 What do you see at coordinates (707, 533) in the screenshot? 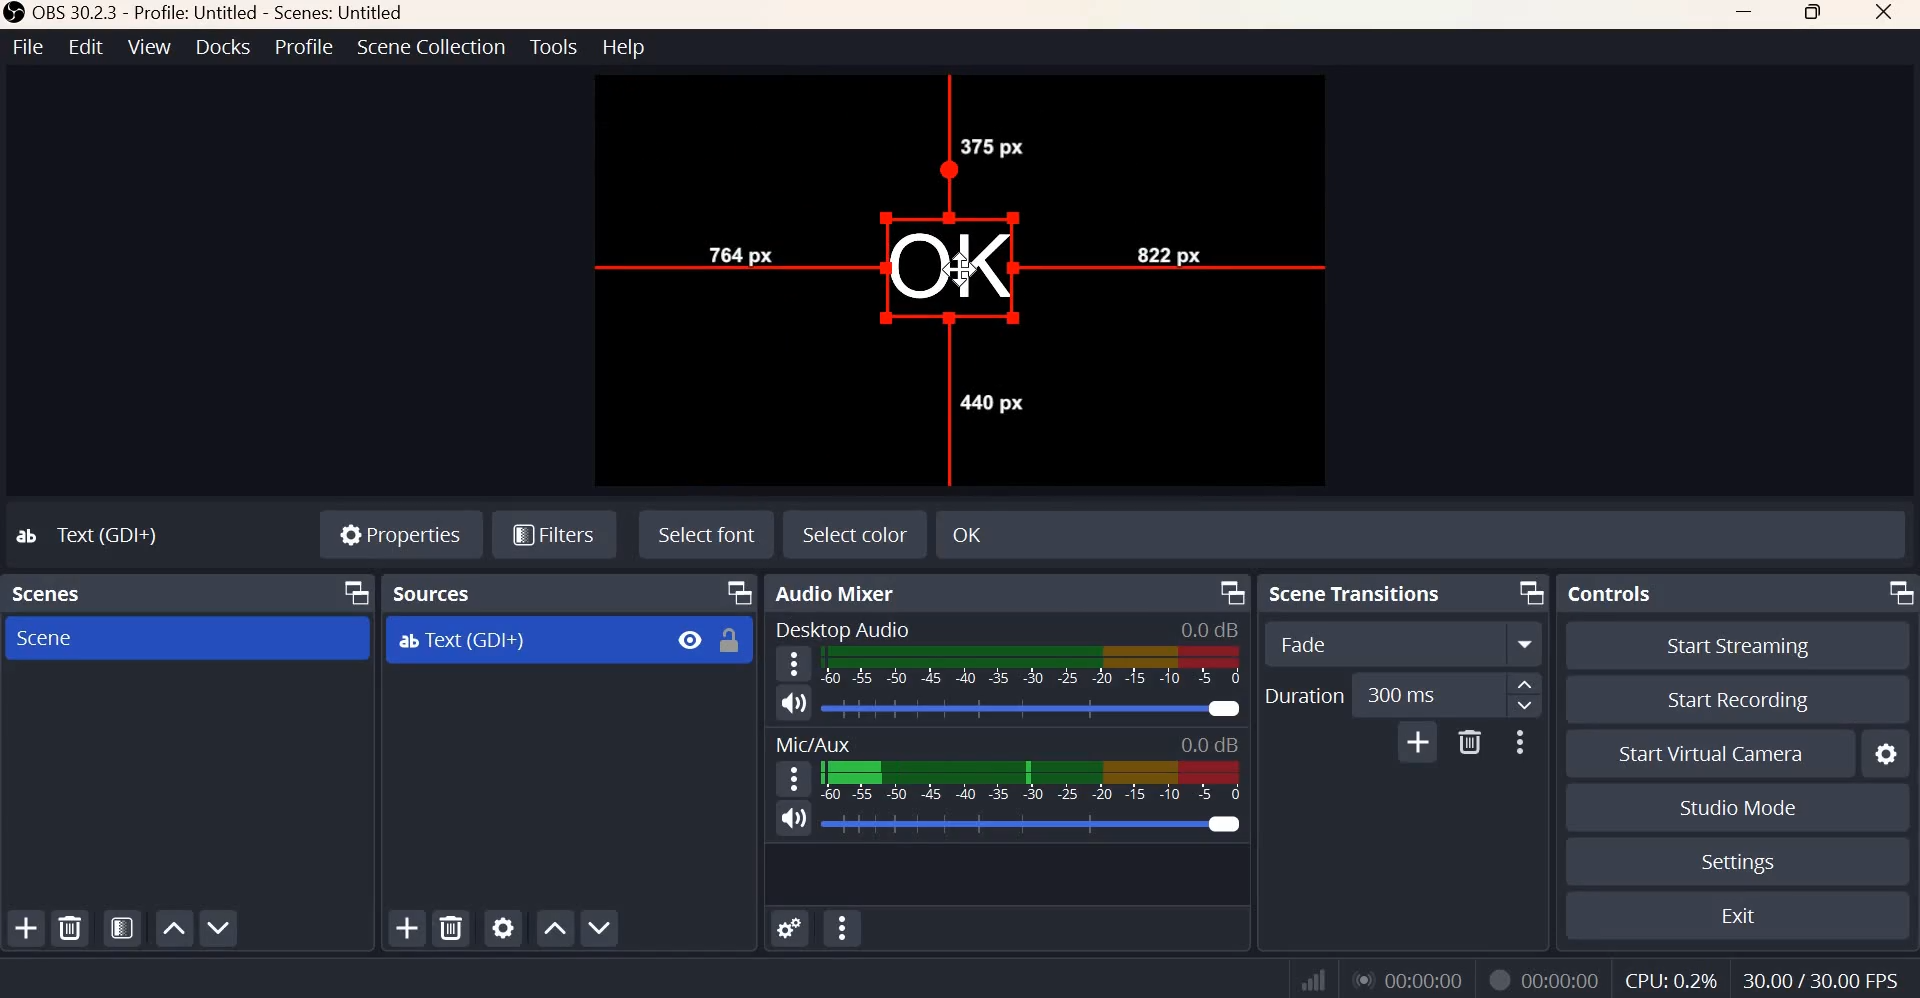
I see `Select font` at bounding box center [707, 533].